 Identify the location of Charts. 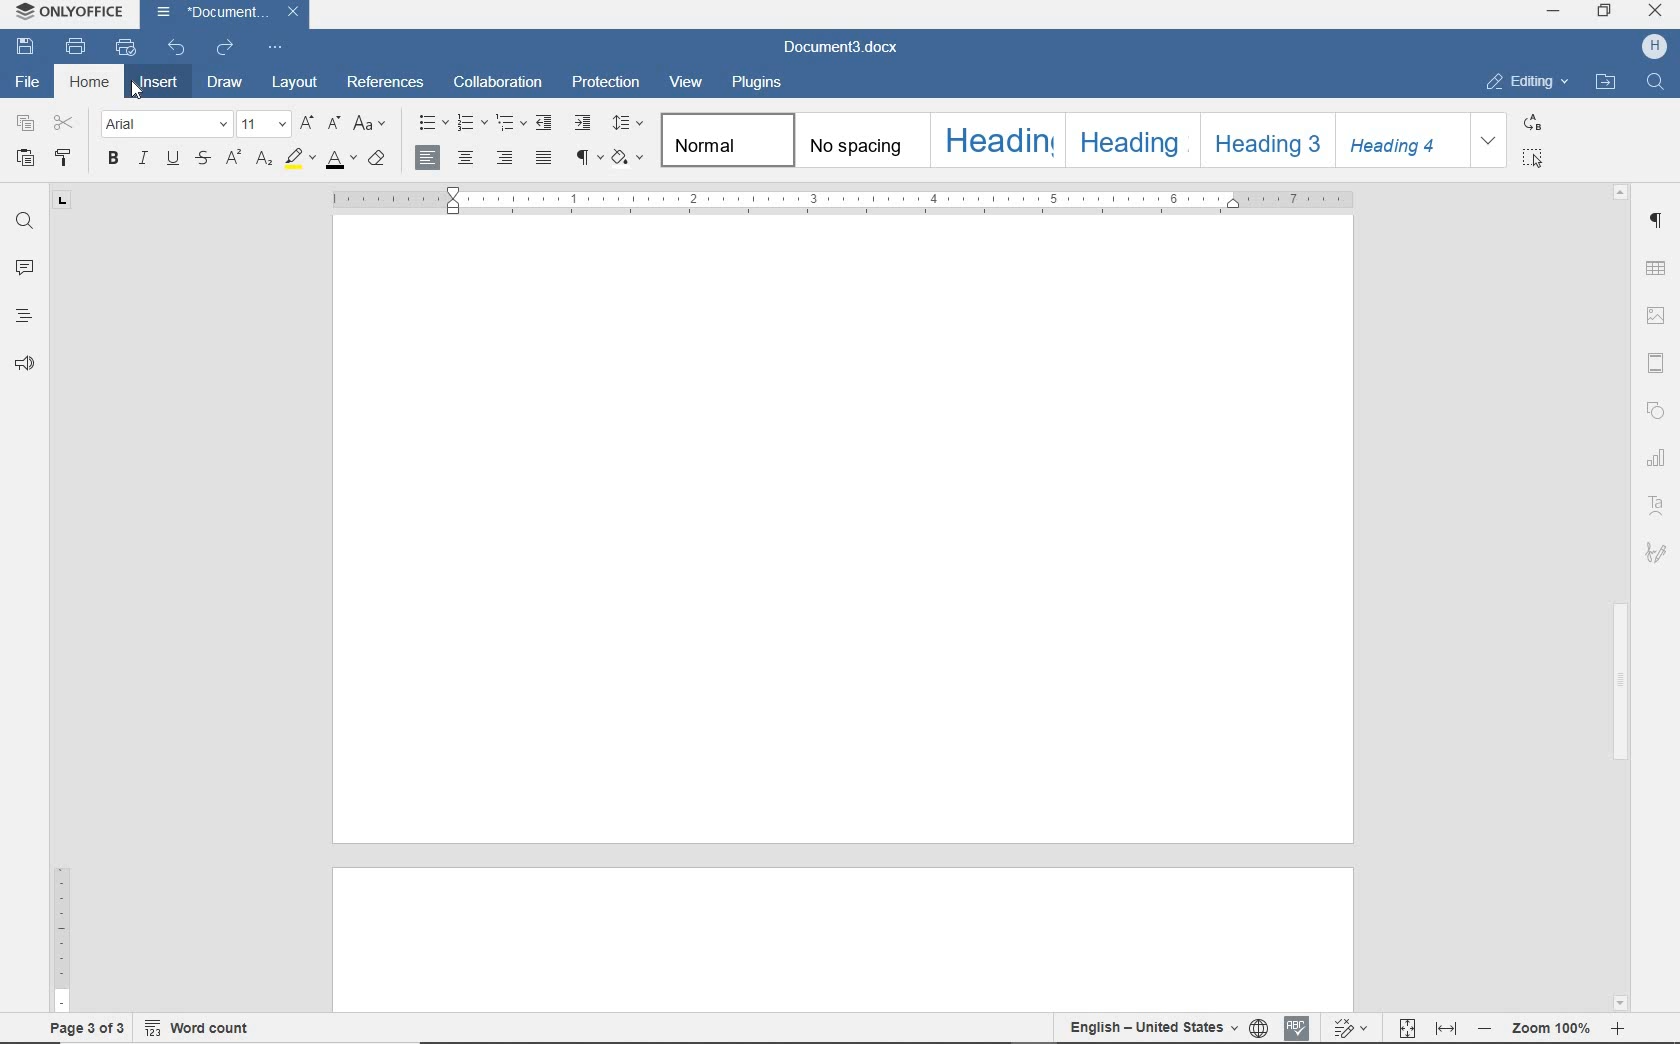
(1656, 454).